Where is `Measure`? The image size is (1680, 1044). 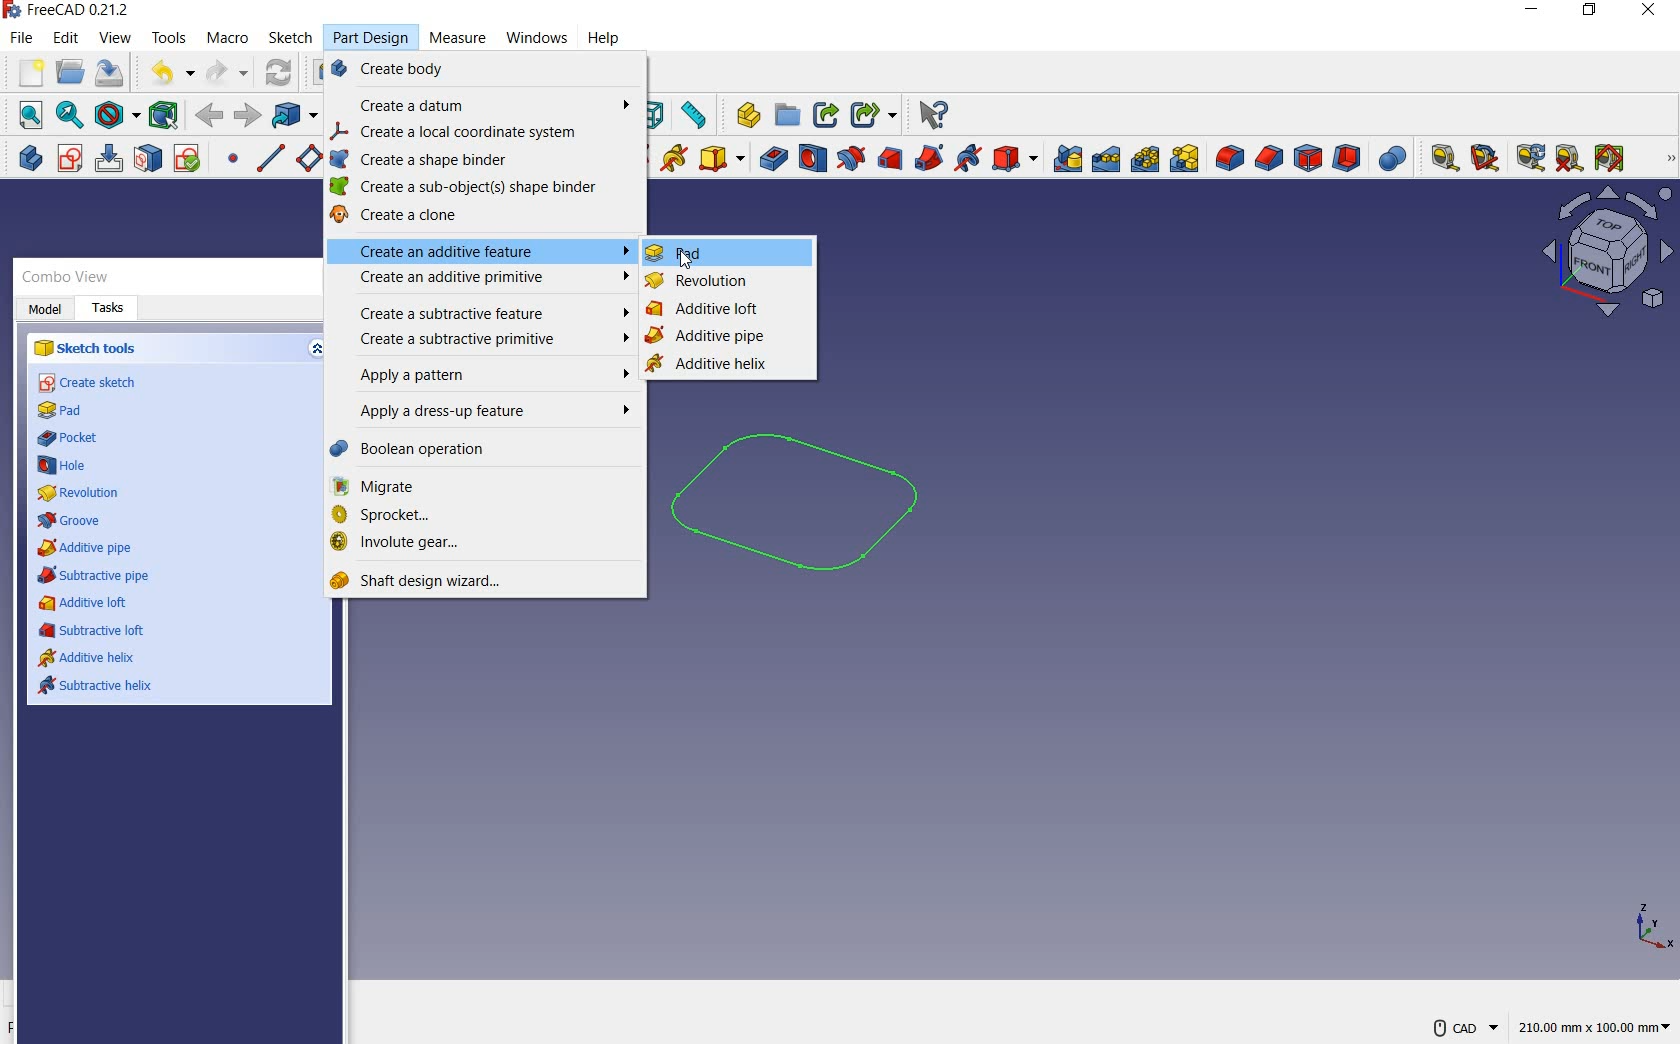
Measure is located at coordinates (456, 35).